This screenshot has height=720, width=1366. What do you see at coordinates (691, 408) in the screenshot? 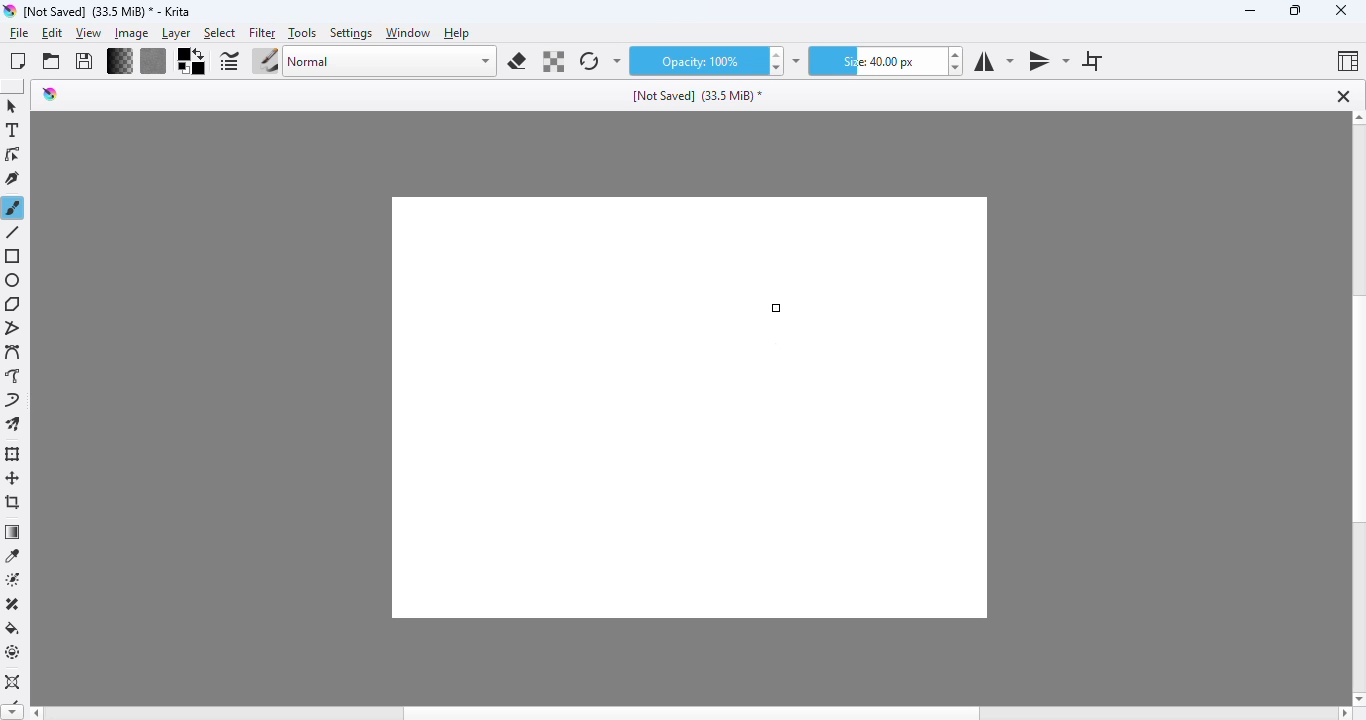
I see `canvas selected and key "5" pressed` at bounding box center [691, 408].